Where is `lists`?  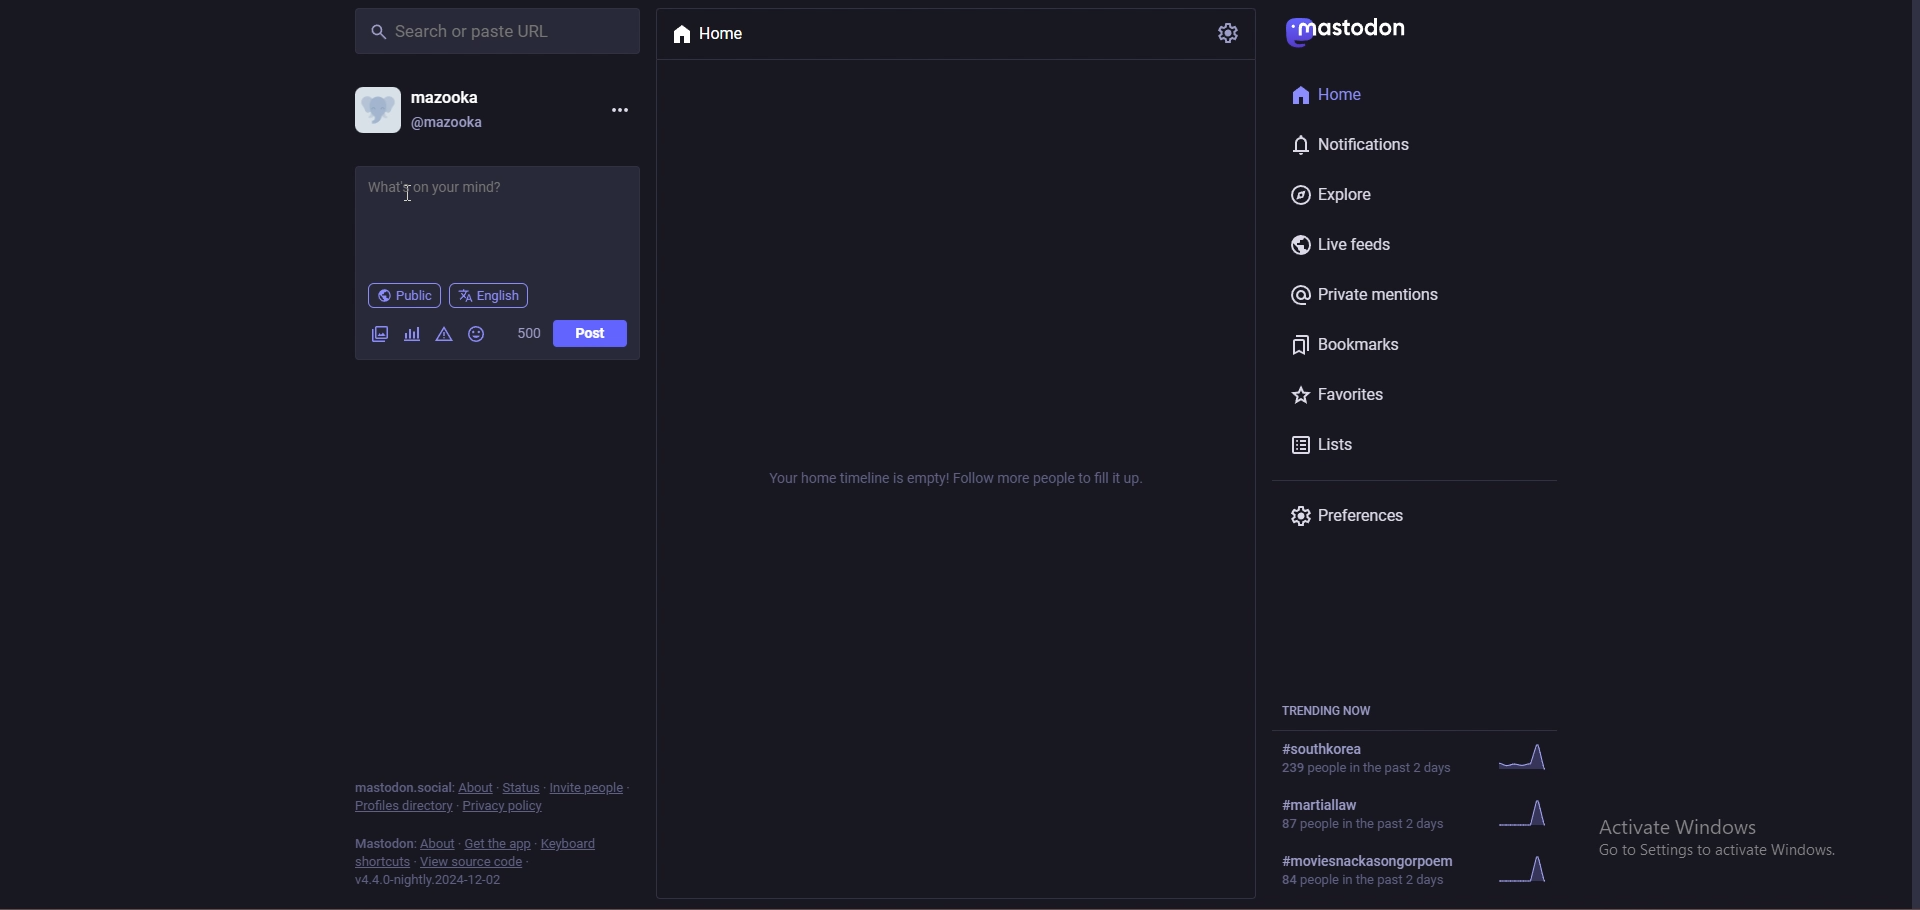
lists is located at coordinates (1360, 444).